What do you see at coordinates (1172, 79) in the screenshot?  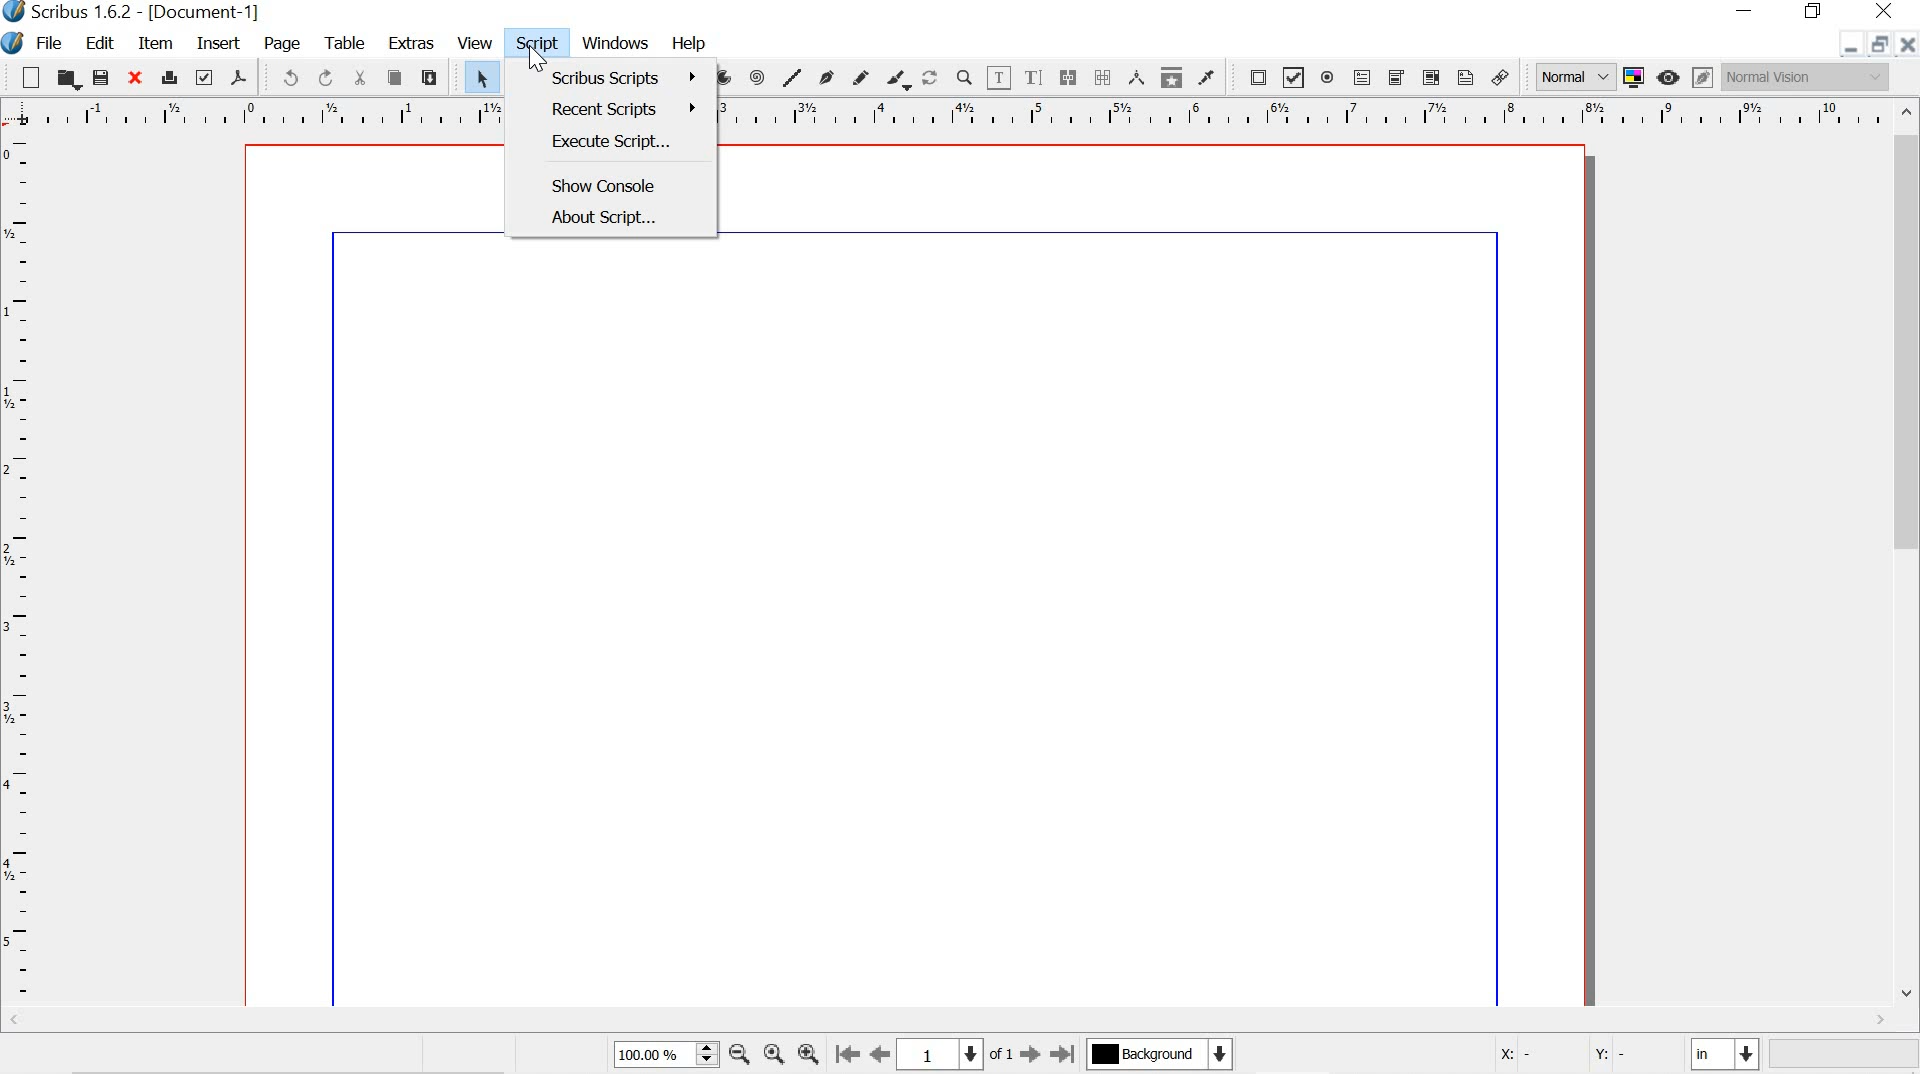 I see `copy item properties` at bounding box center [1172, 79].